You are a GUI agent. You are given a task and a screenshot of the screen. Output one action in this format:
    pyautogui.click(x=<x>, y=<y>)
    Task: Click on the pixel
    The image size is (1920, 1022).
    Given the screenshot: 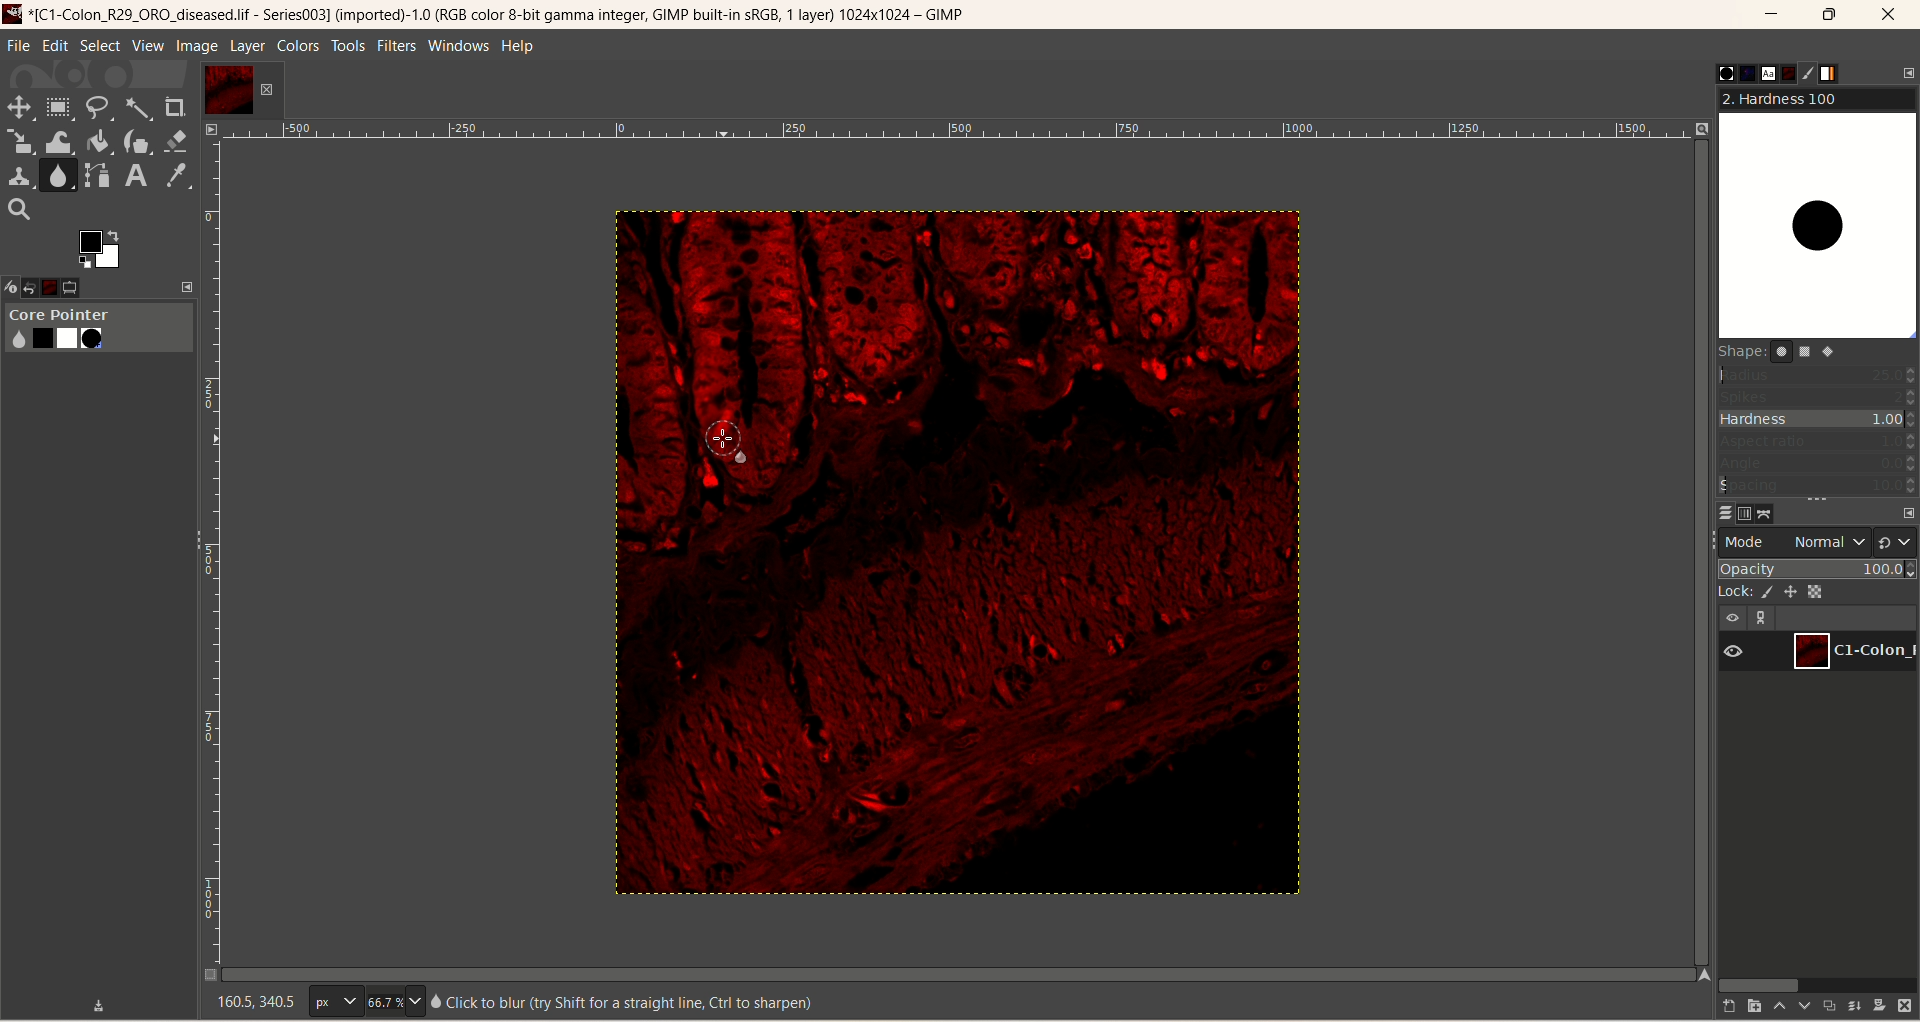 What is the action you would take?
    pyautogui.click(x=335, y=1003)
    